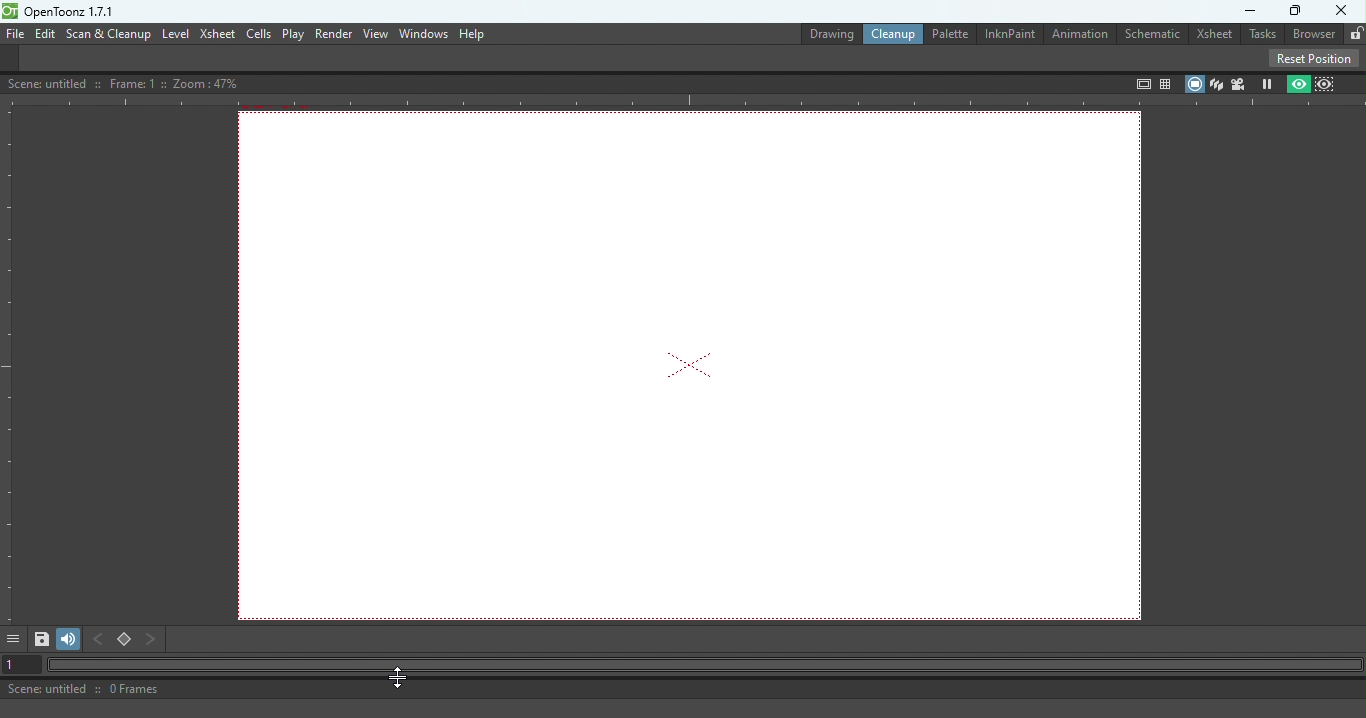 This screenshot has height=718, width=1366. Describe the element at coordinates (1261, 35) in the screenshot. I see `Tasks` at that location.